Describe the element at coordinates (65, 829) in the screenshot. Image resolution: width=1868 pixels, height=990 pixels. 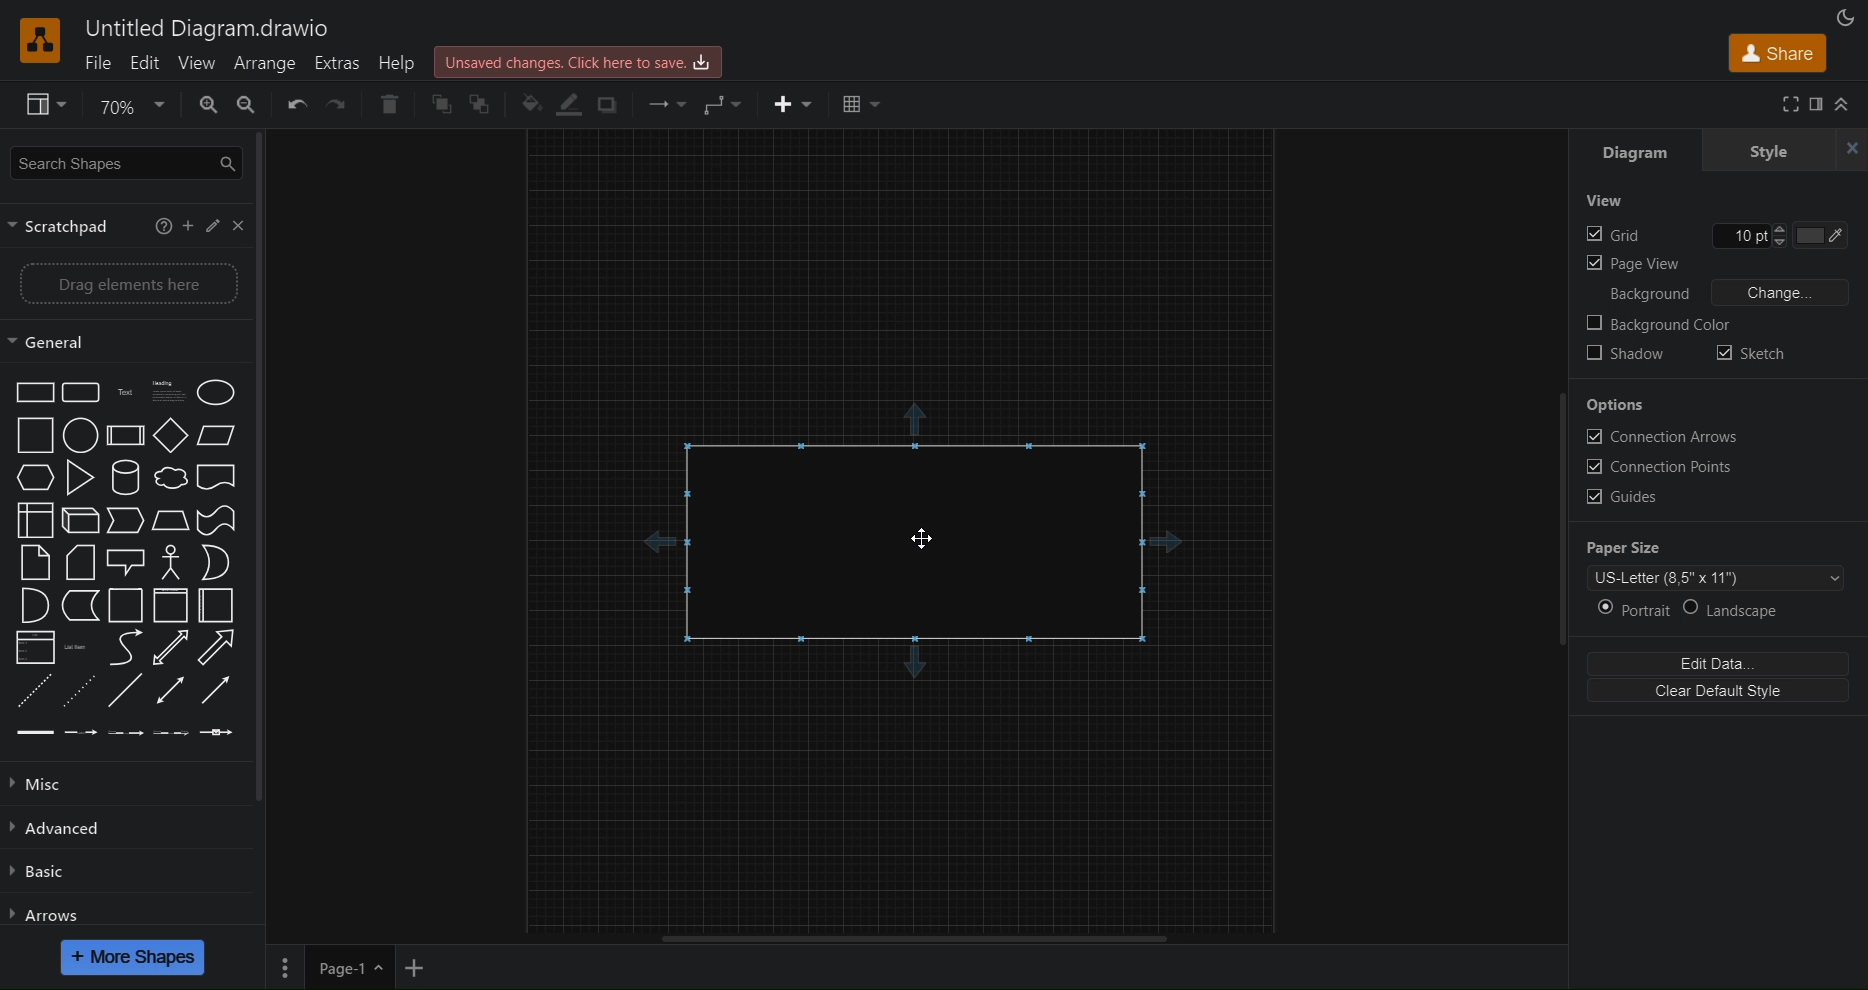
I see `Advanced` at that location.